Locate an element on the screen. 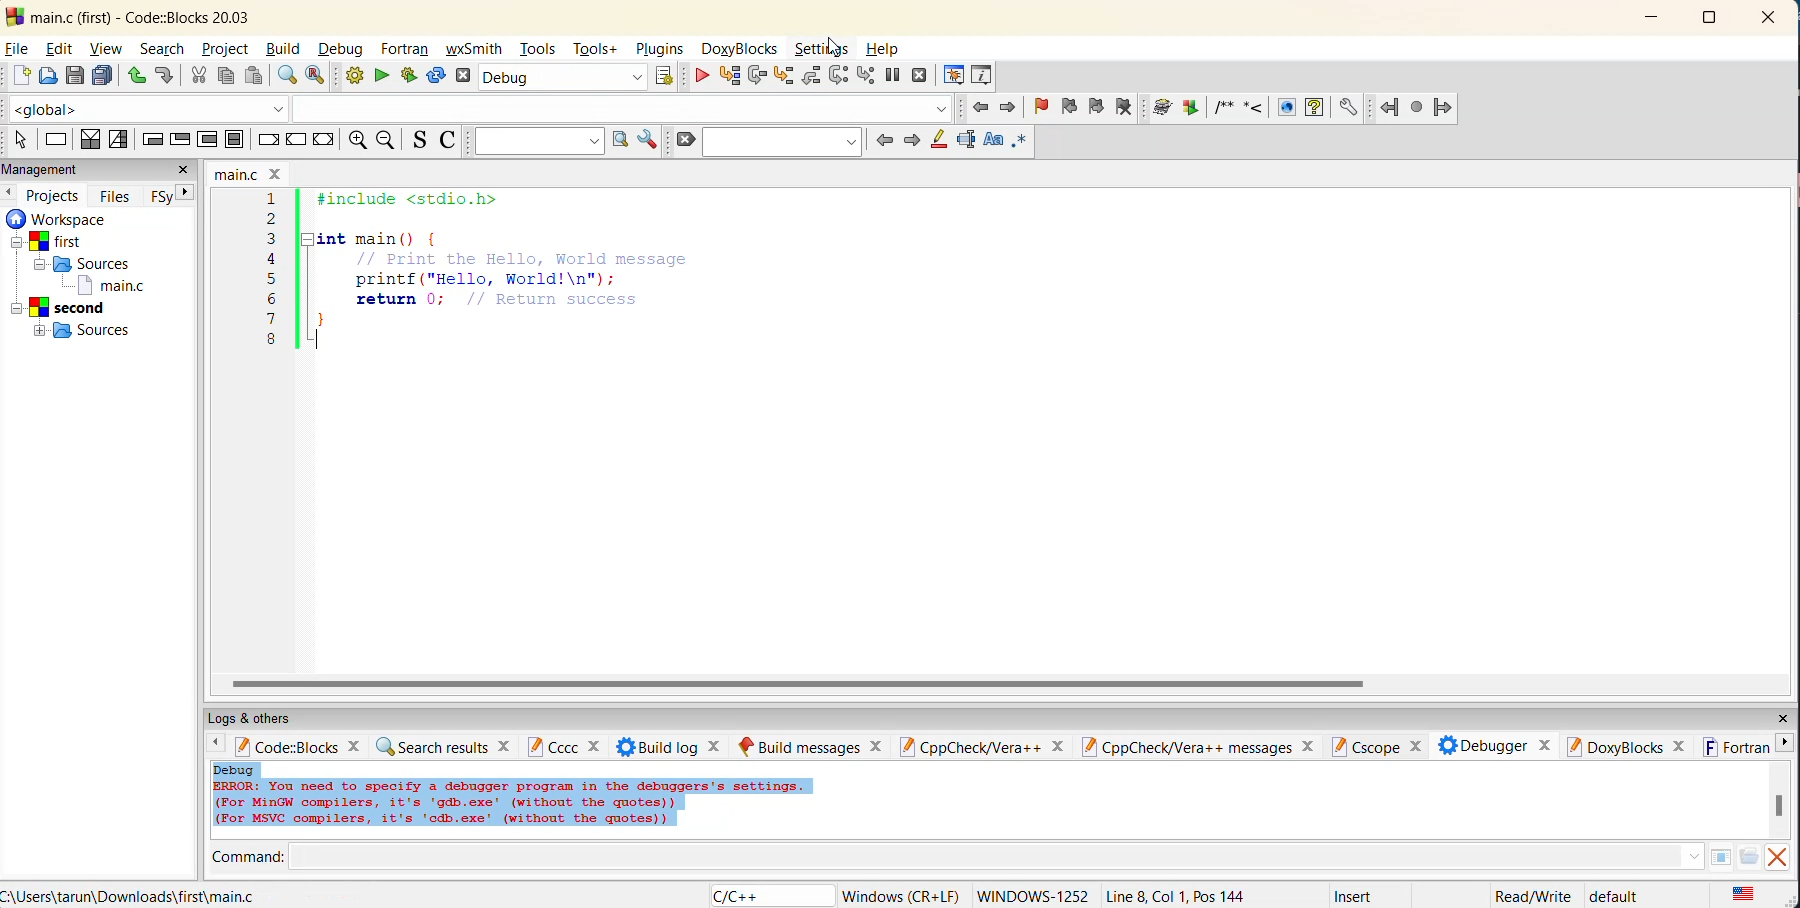  build is located at coordinates (285, 51).